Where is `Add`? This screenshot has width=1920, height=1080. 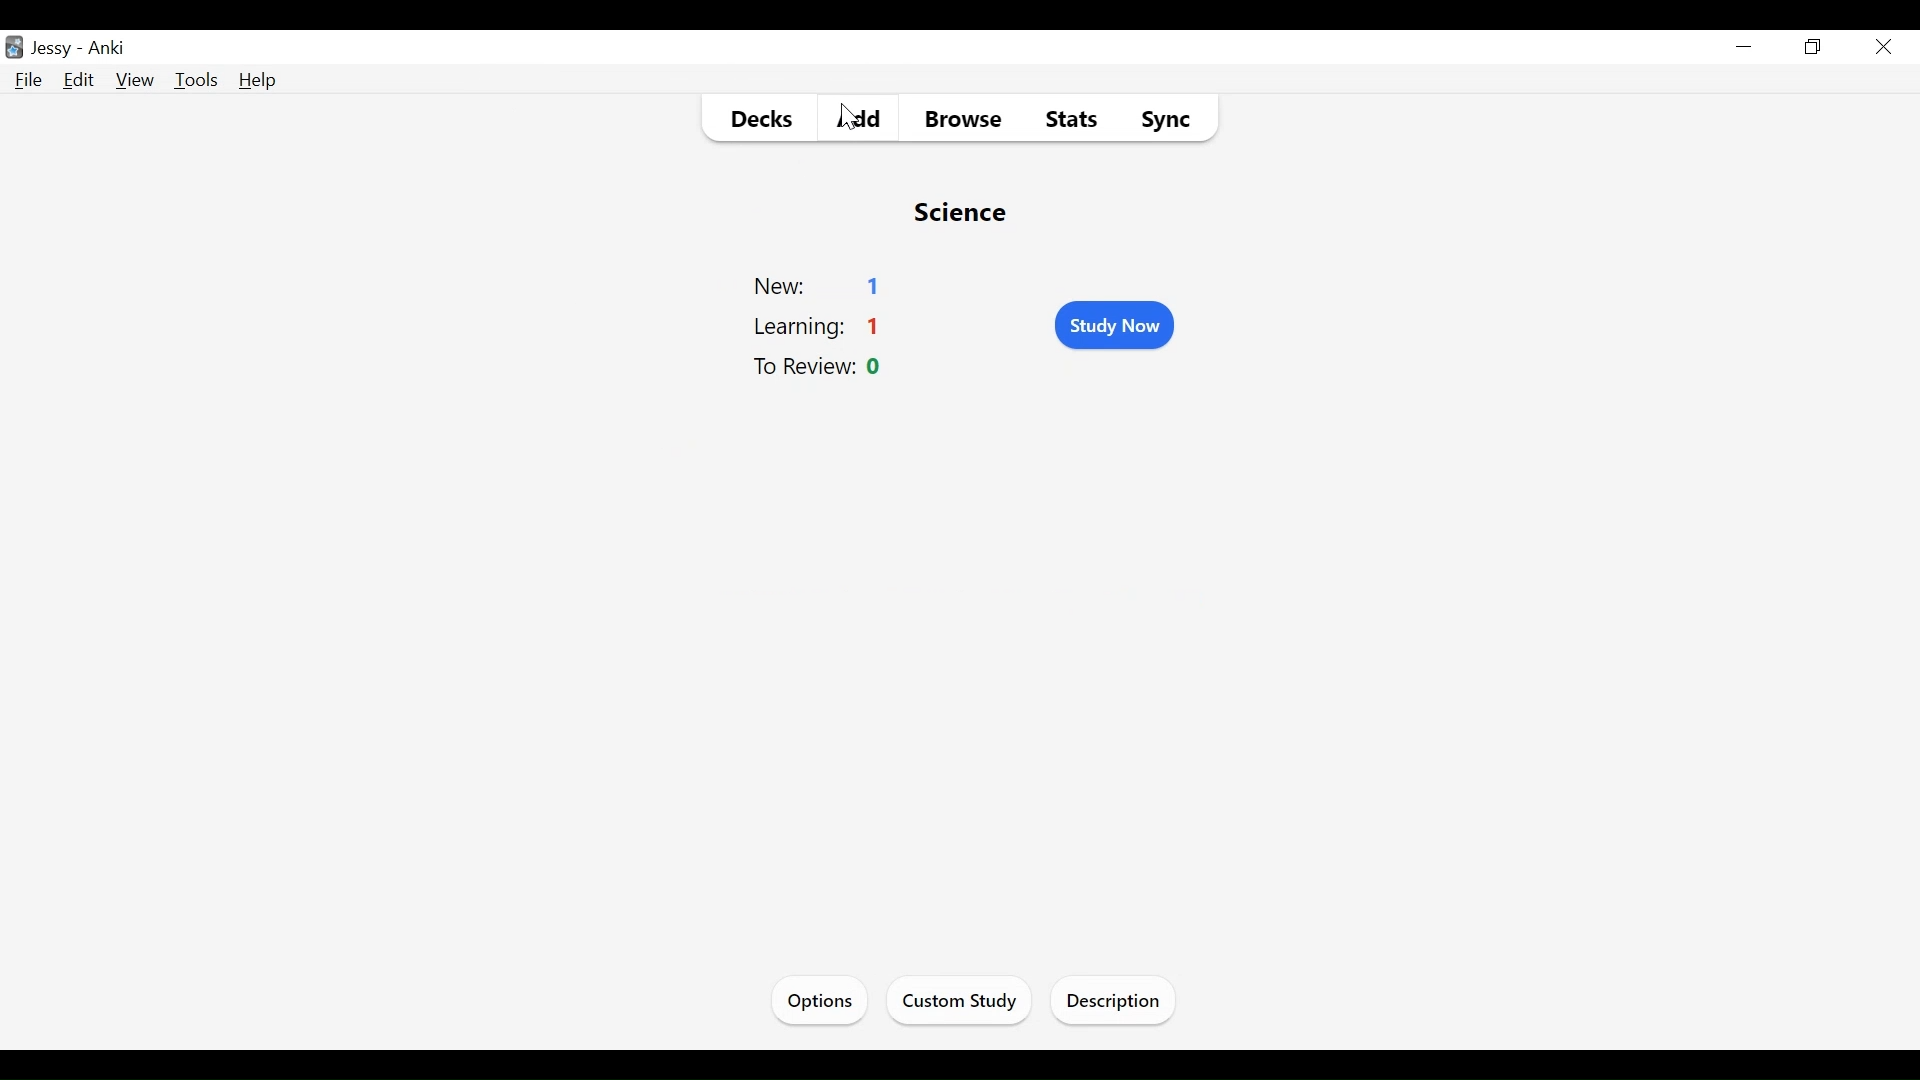 Add is located at coordinates (863, 120).